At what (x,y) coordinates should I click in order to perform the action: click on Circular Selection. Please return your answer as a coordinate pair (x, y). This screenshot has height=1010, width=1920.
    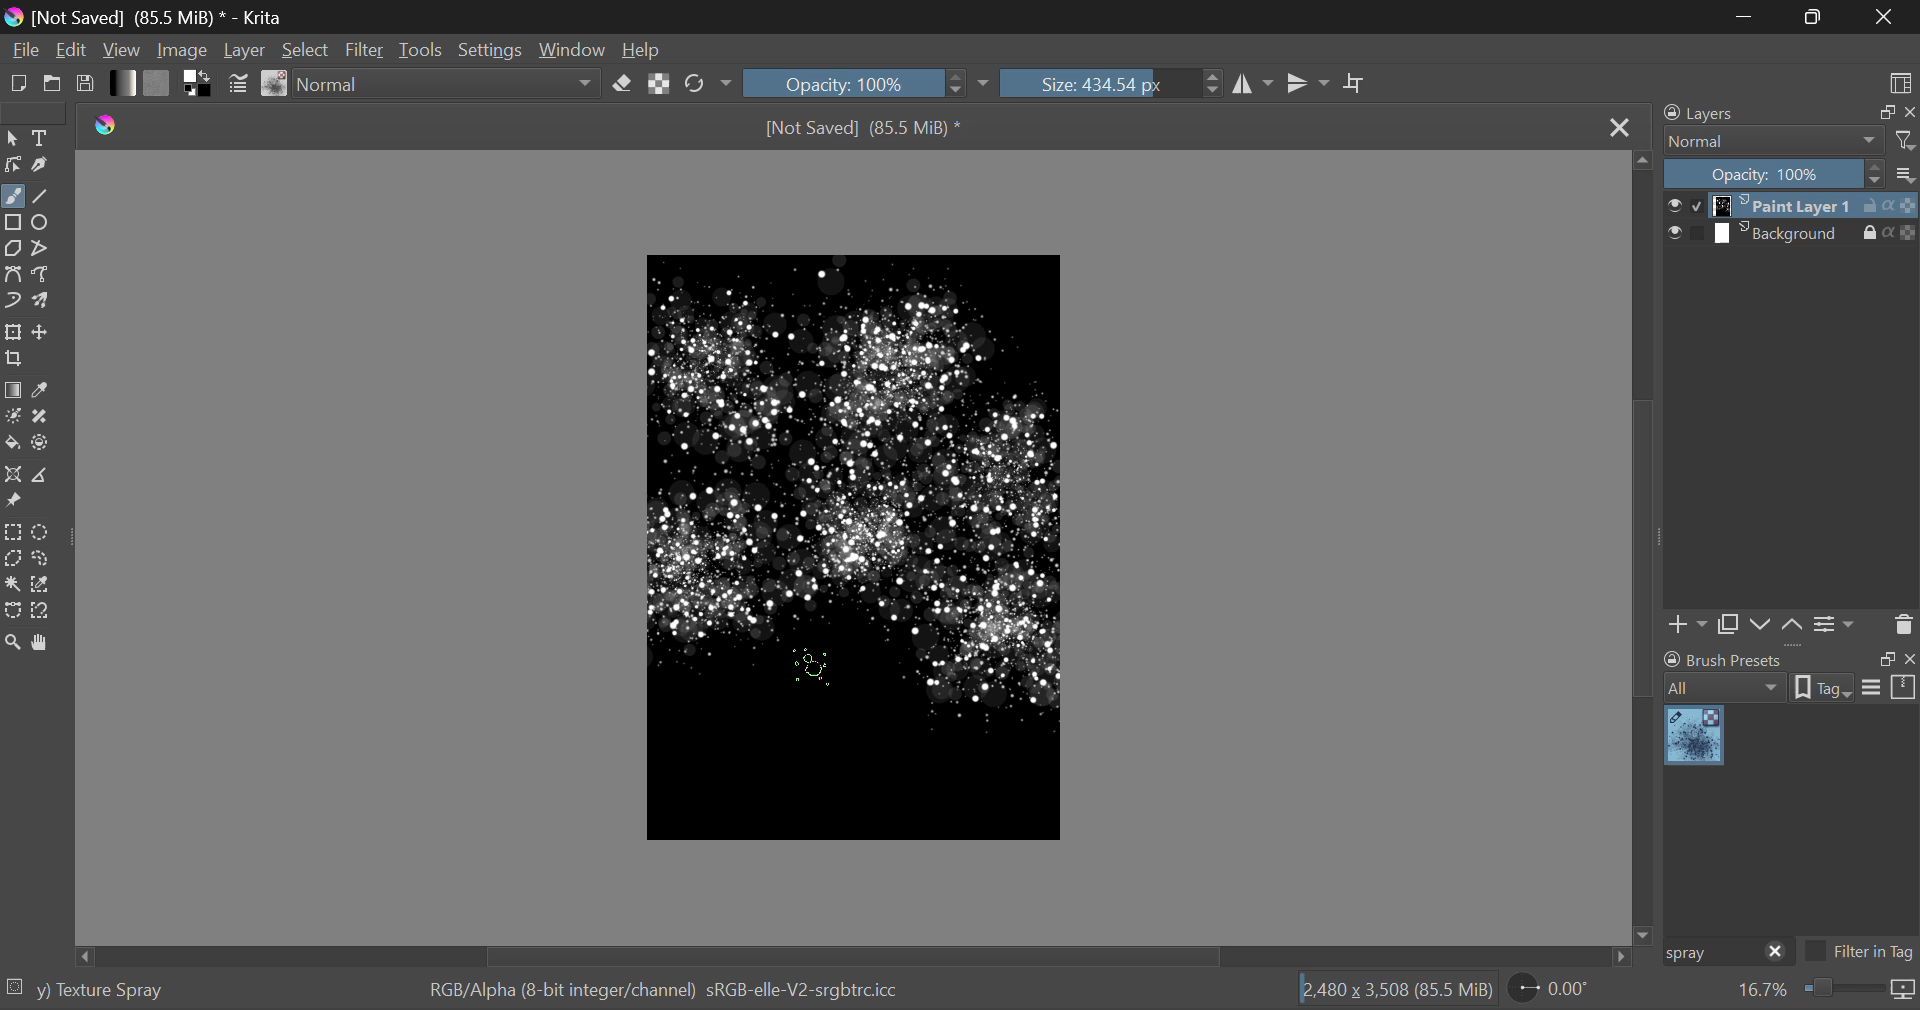
    Looking at the image, I should click on (41, 532).